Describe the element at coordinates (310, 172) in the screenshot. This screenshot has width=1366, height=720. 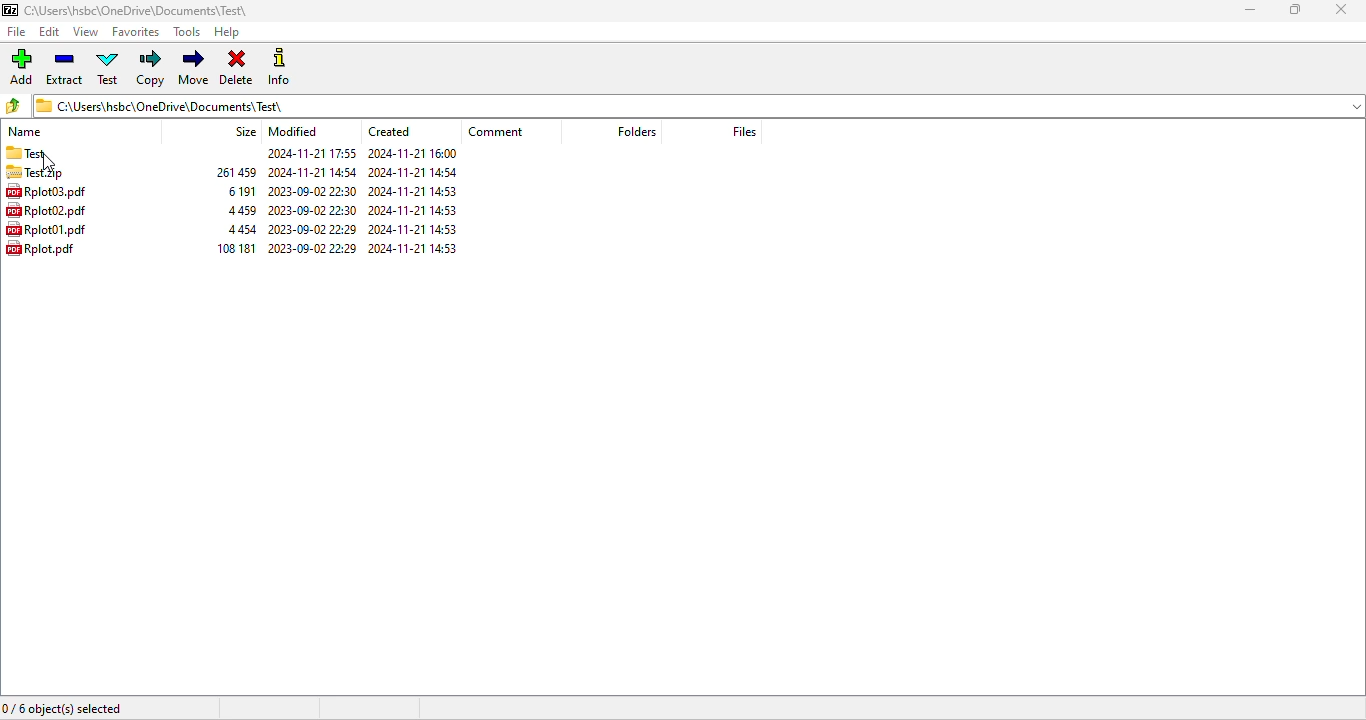
I see `2024-11-21 14:54` at that location.